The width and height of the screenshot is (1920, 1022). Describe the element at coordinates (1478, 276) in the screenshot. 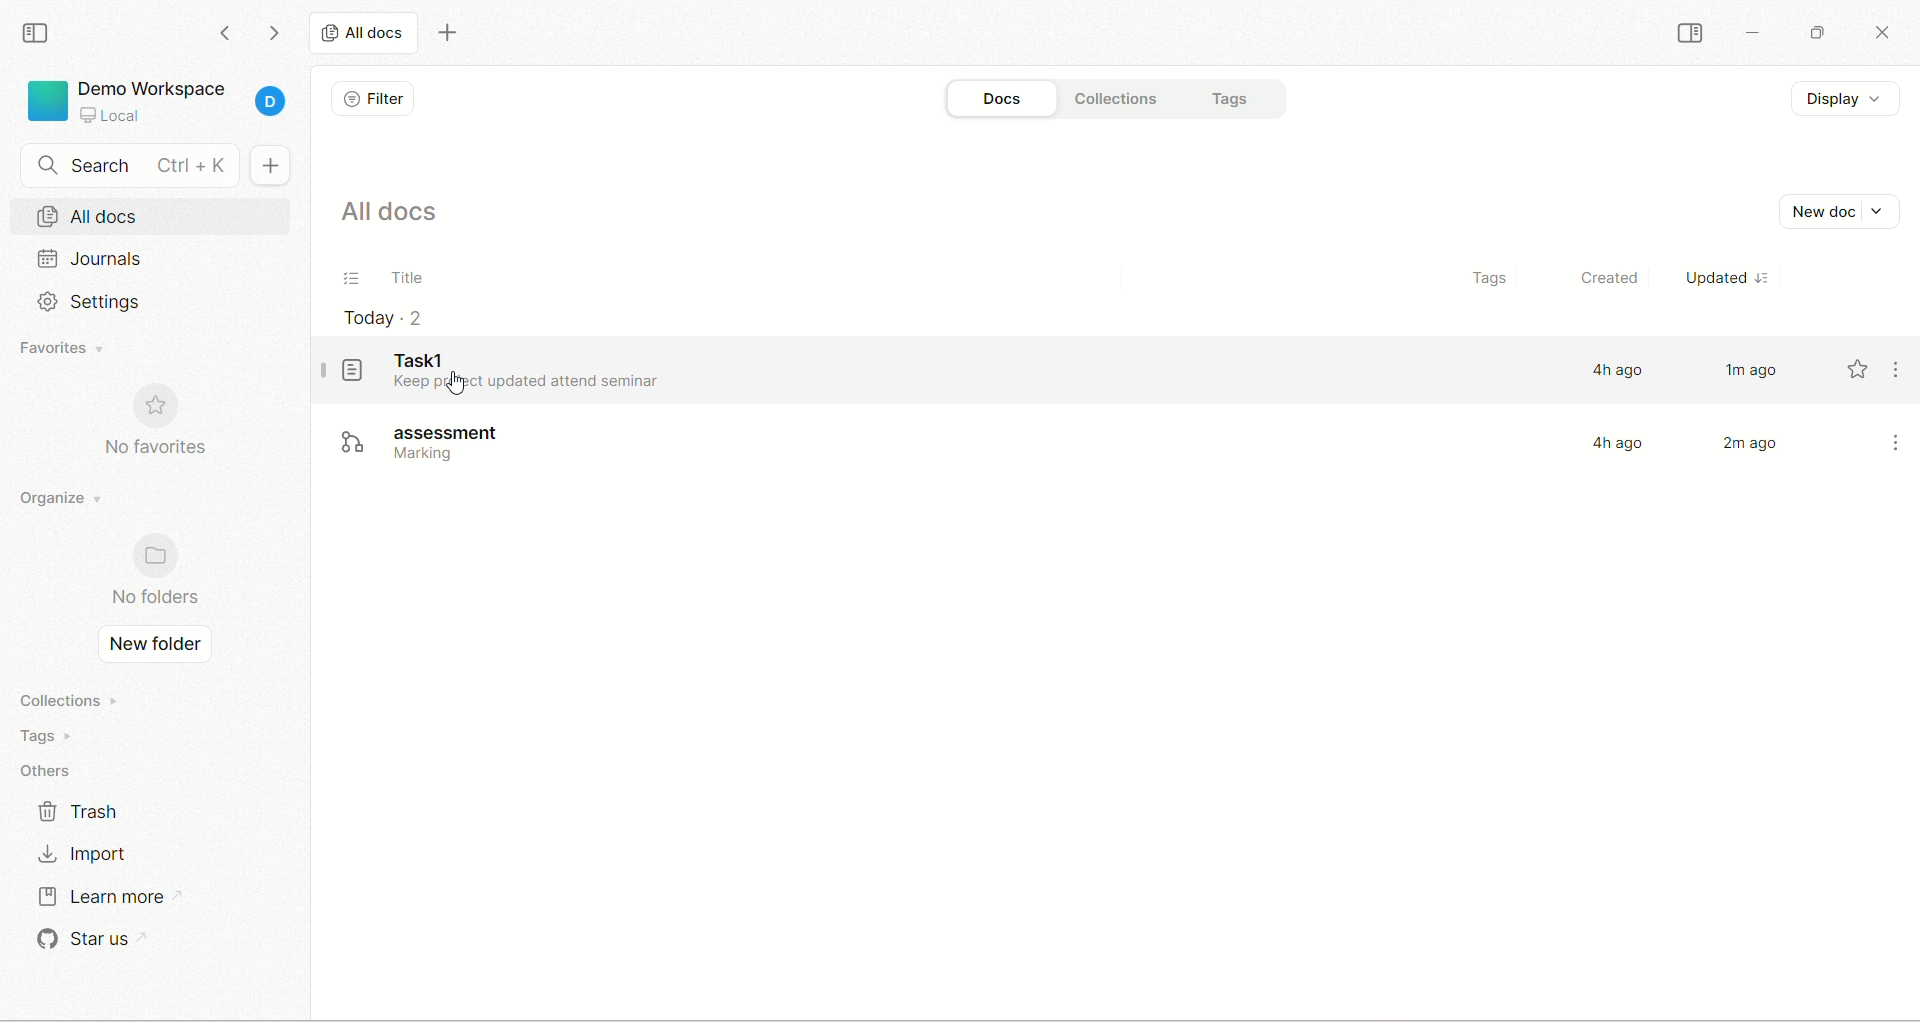

I see `tags` at that location.